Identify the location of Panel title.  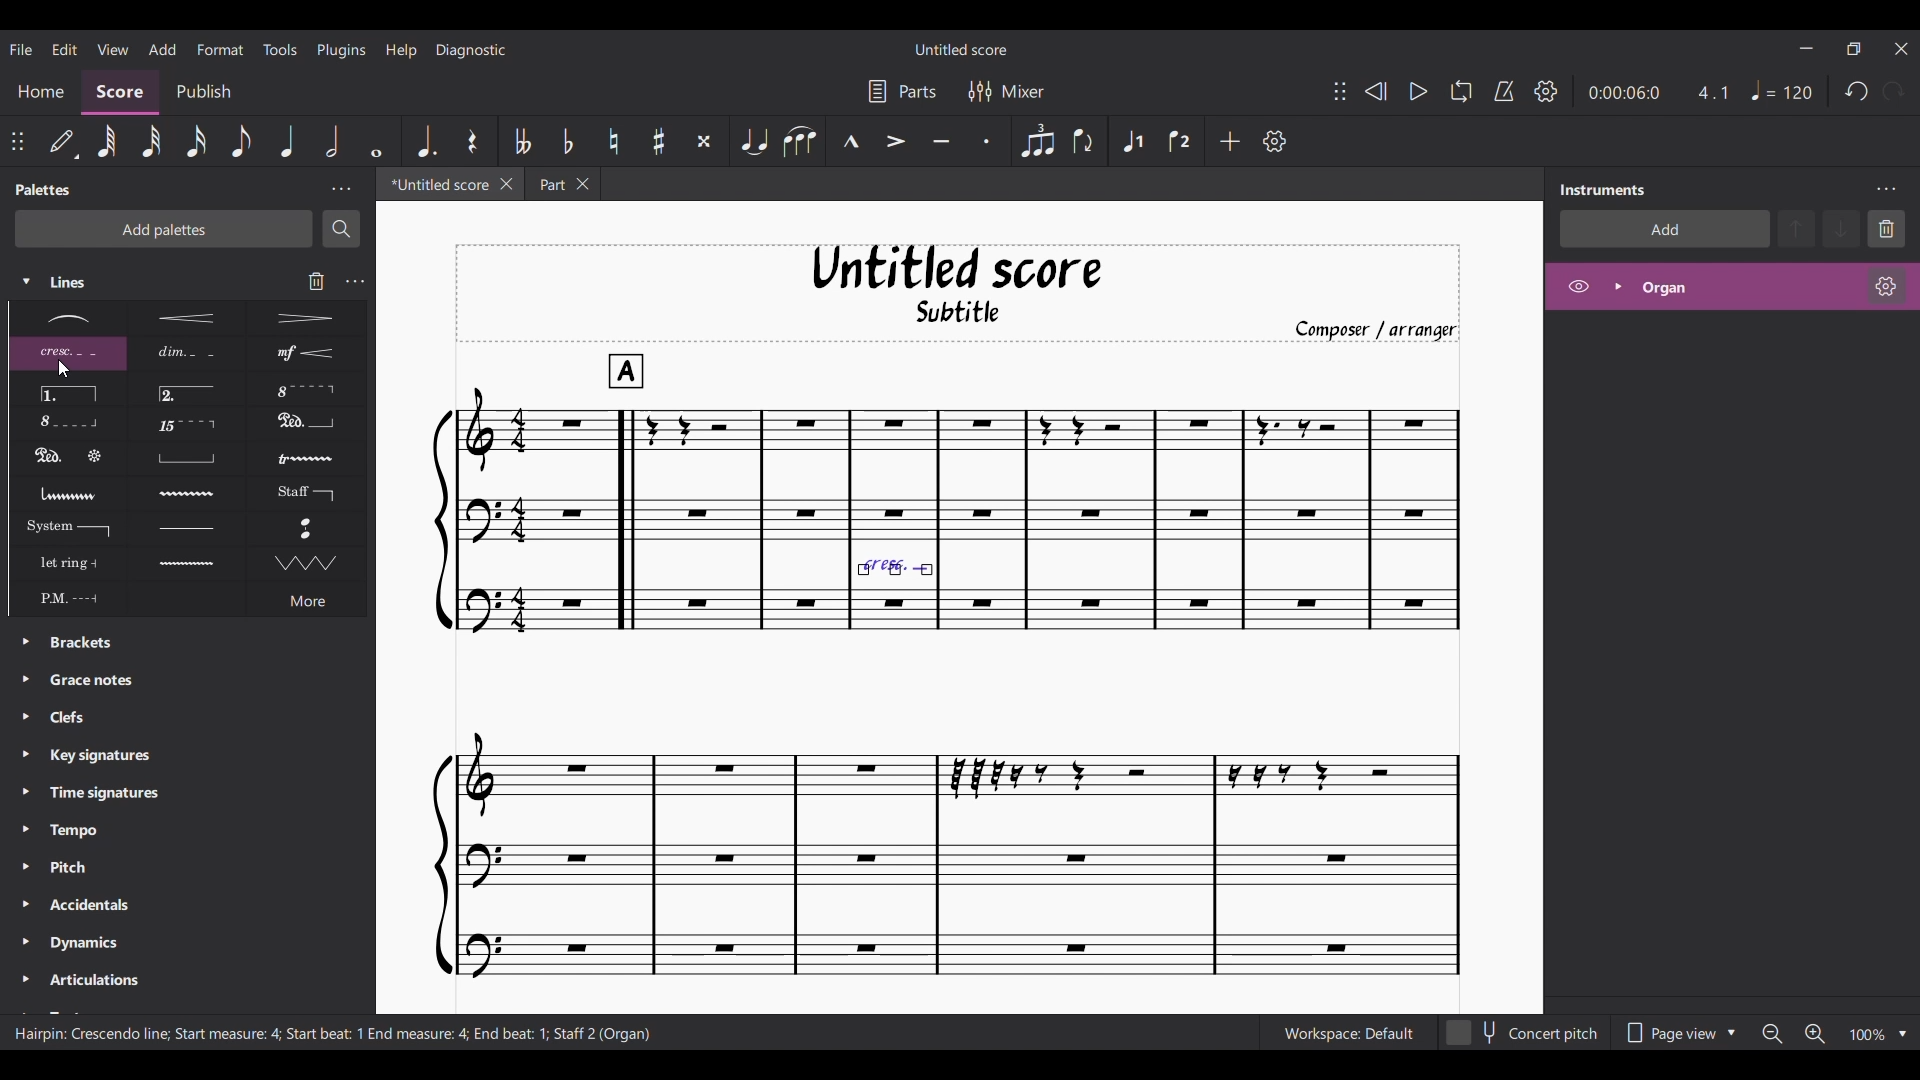
(44, 190).